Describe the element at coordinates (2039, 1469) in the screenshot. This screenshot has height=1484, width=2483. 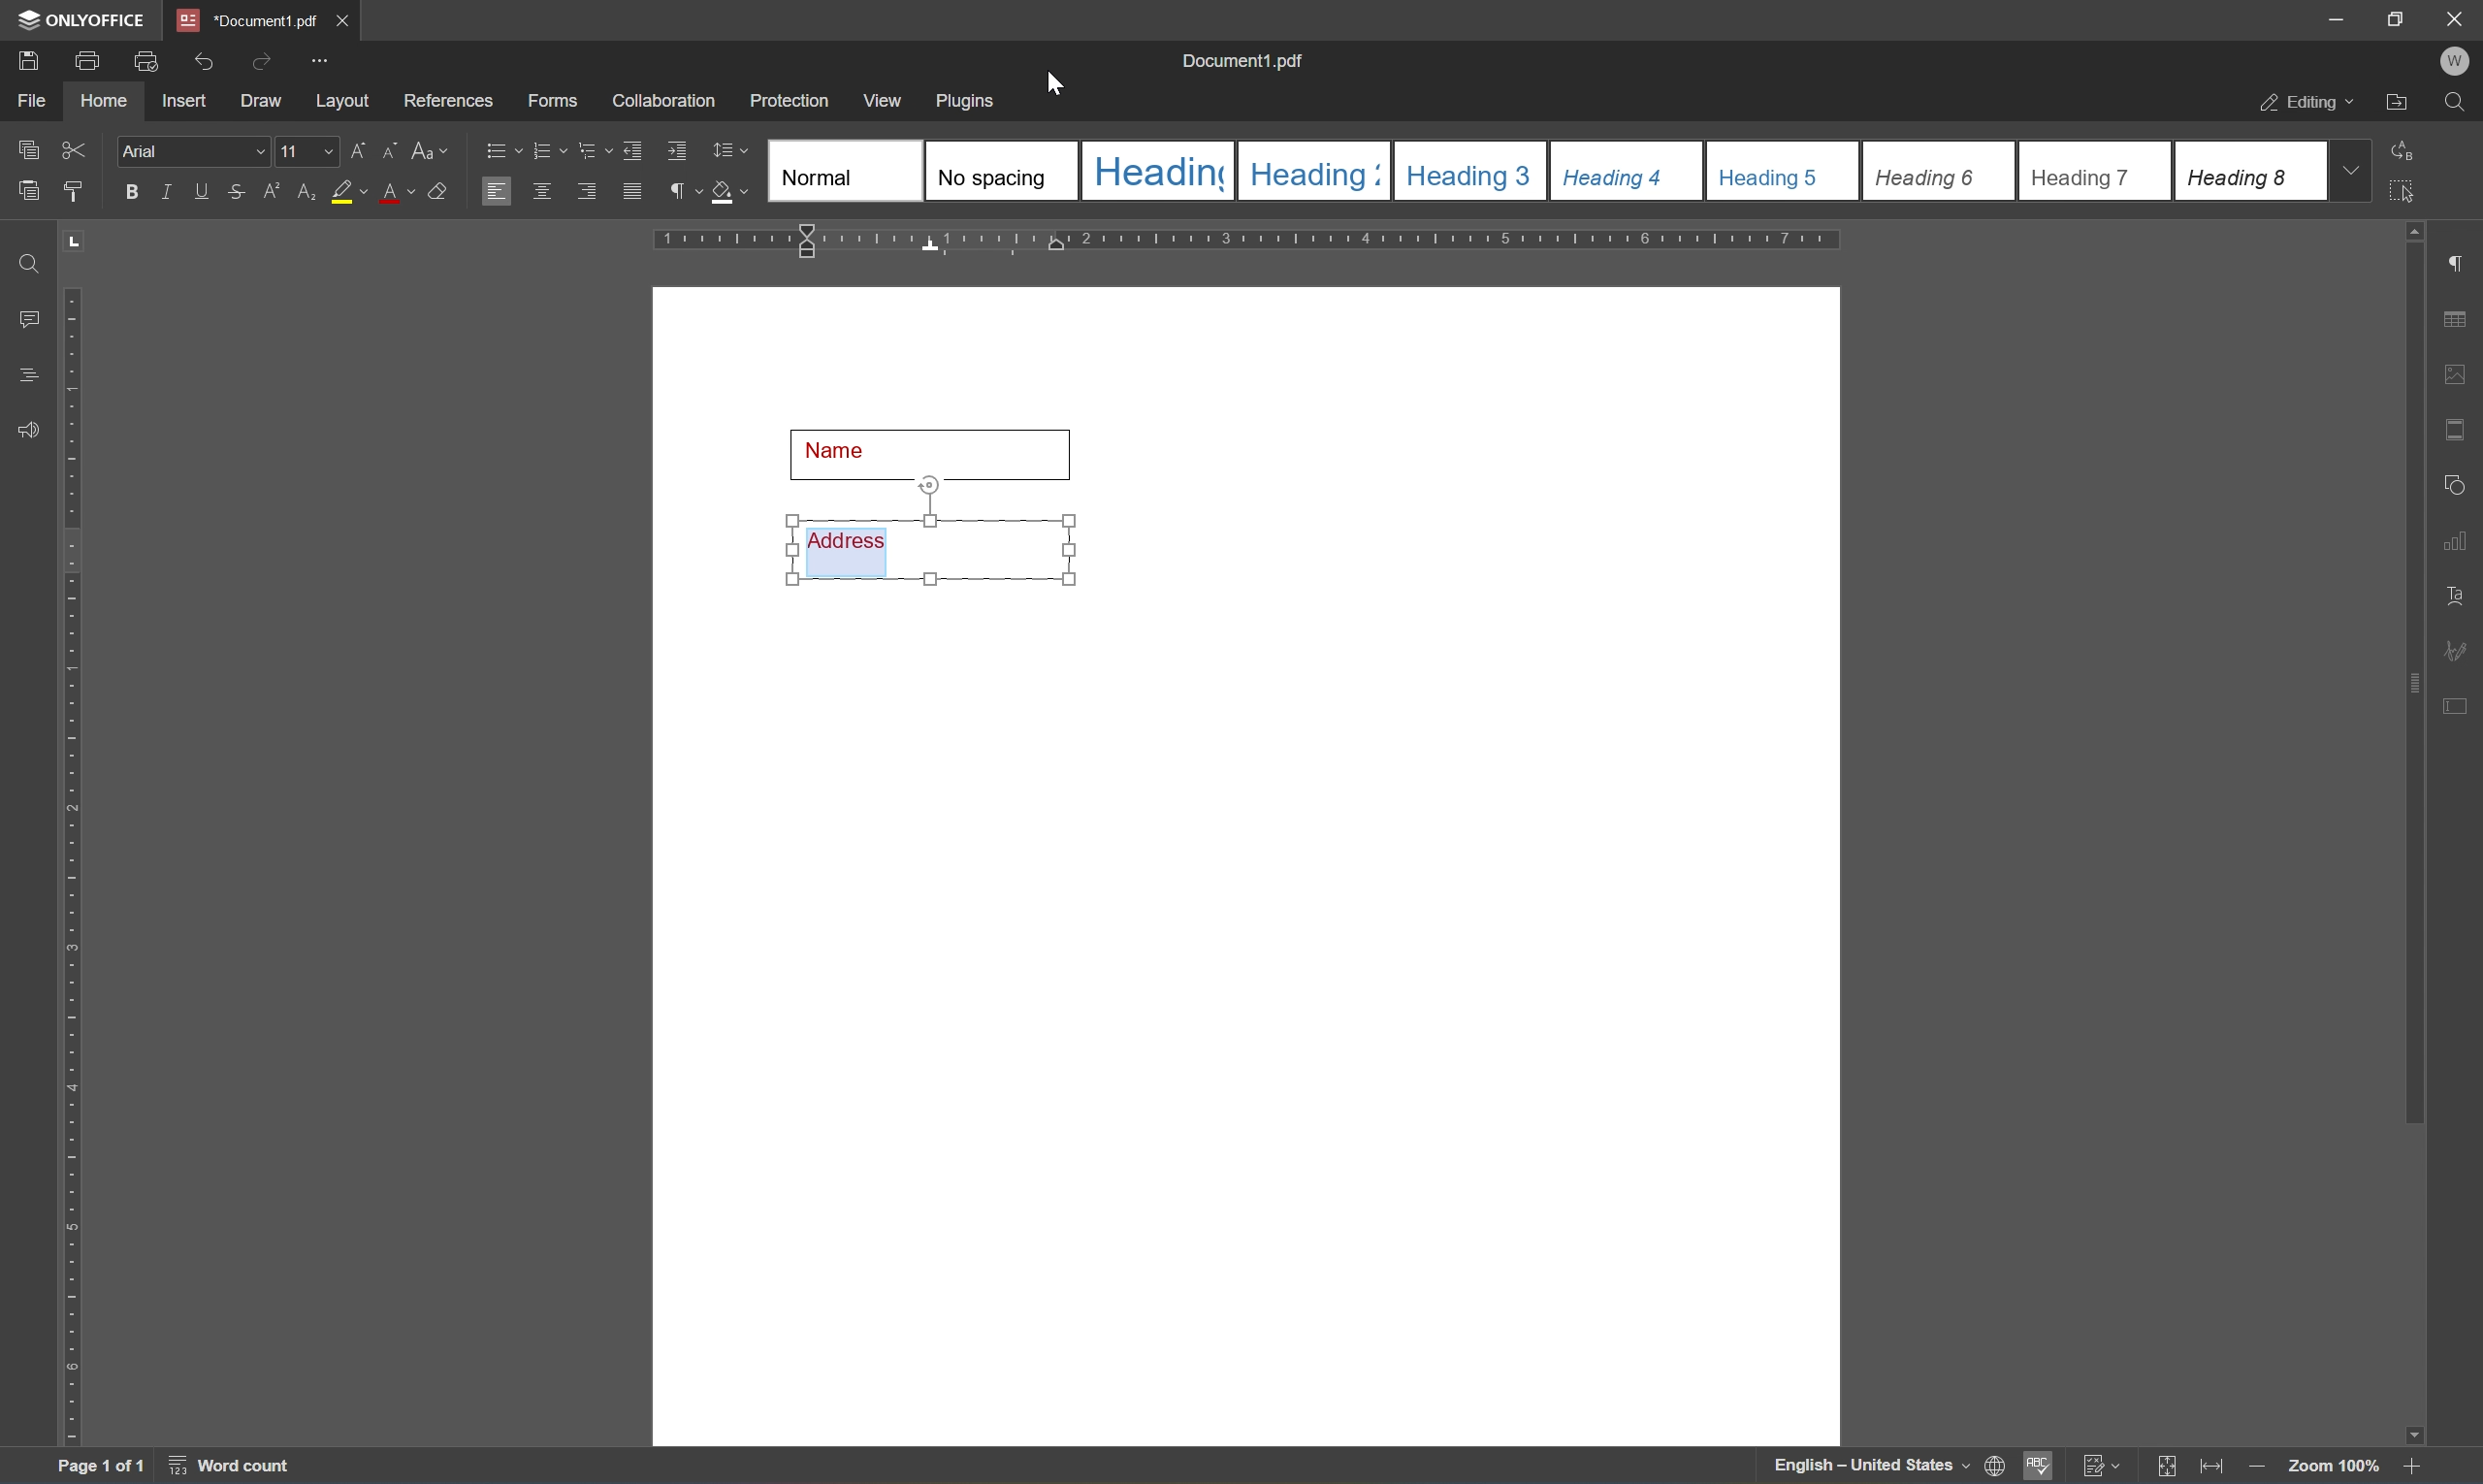
I see `spell checking` at that location.